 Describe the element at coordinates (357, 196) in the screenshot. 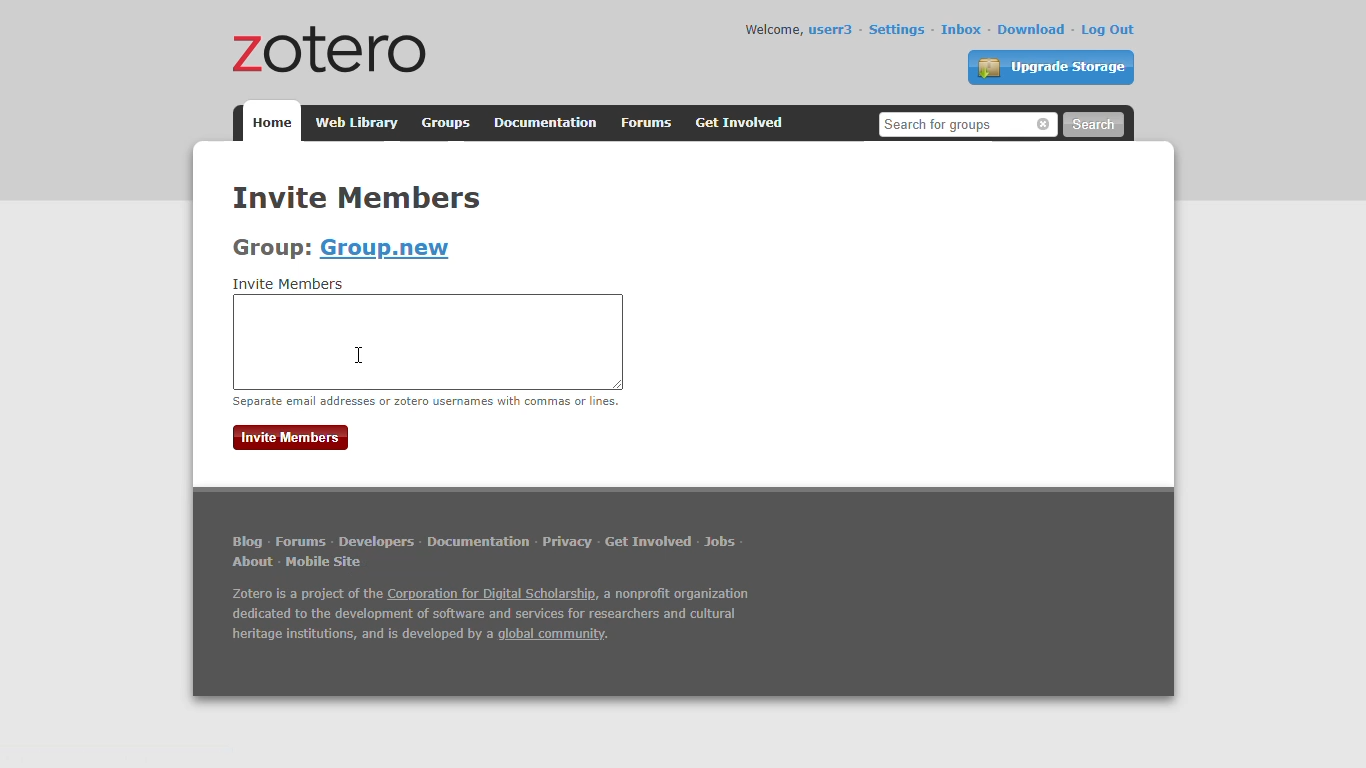

I see `invite members` at that location.